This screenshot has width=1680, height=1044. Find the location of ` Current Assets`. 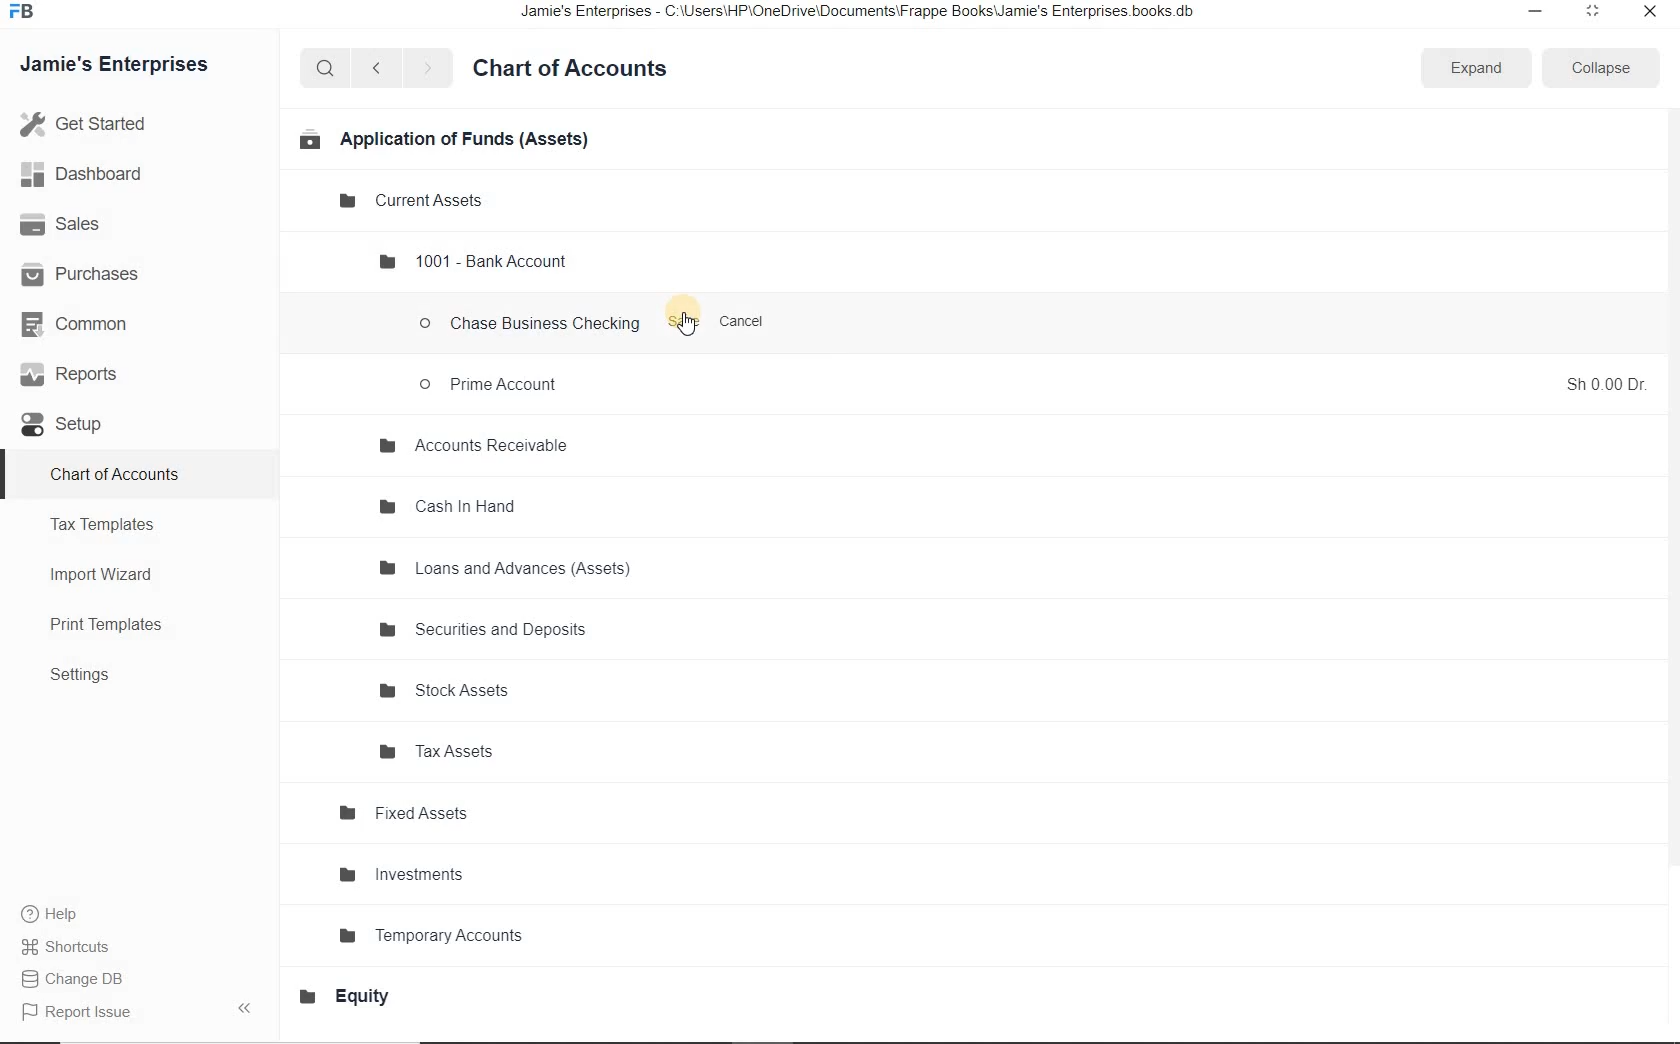

 Current Assets is located at coordinates (415, 201).